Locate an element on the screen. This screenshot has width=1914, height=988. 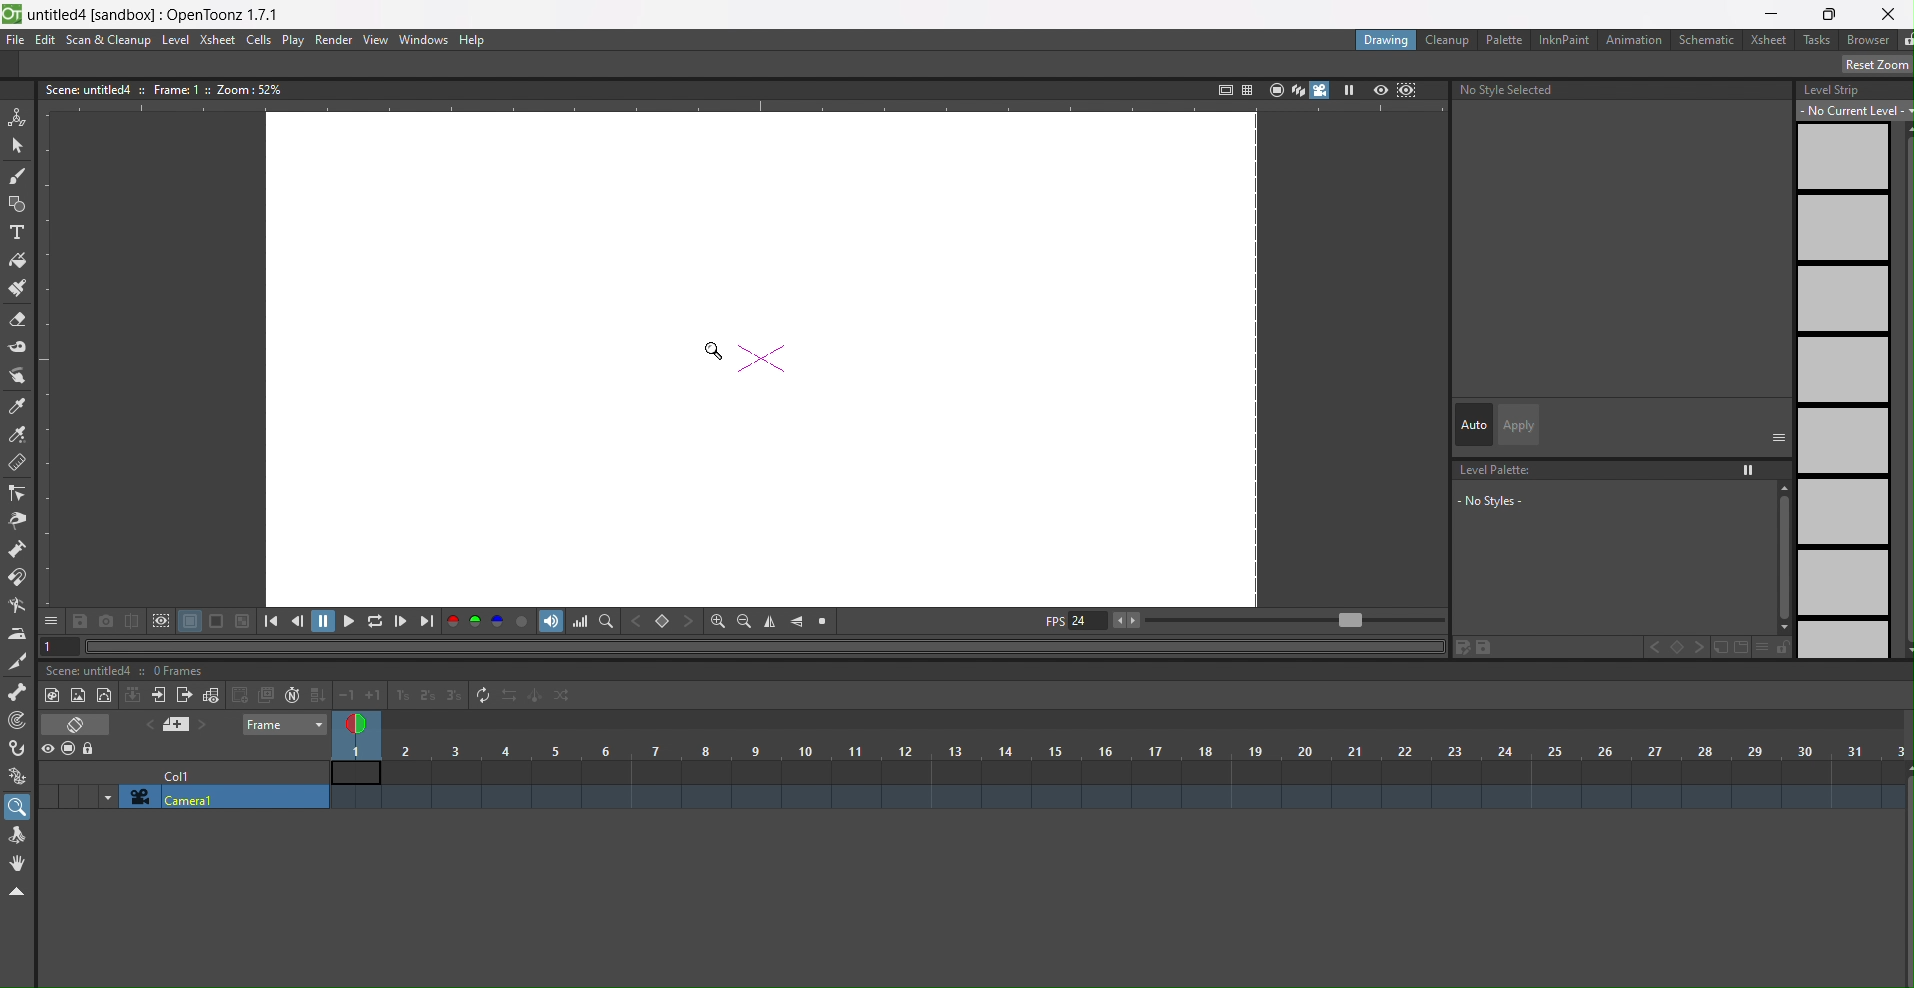
lock column is located at coordinates (90, 750).